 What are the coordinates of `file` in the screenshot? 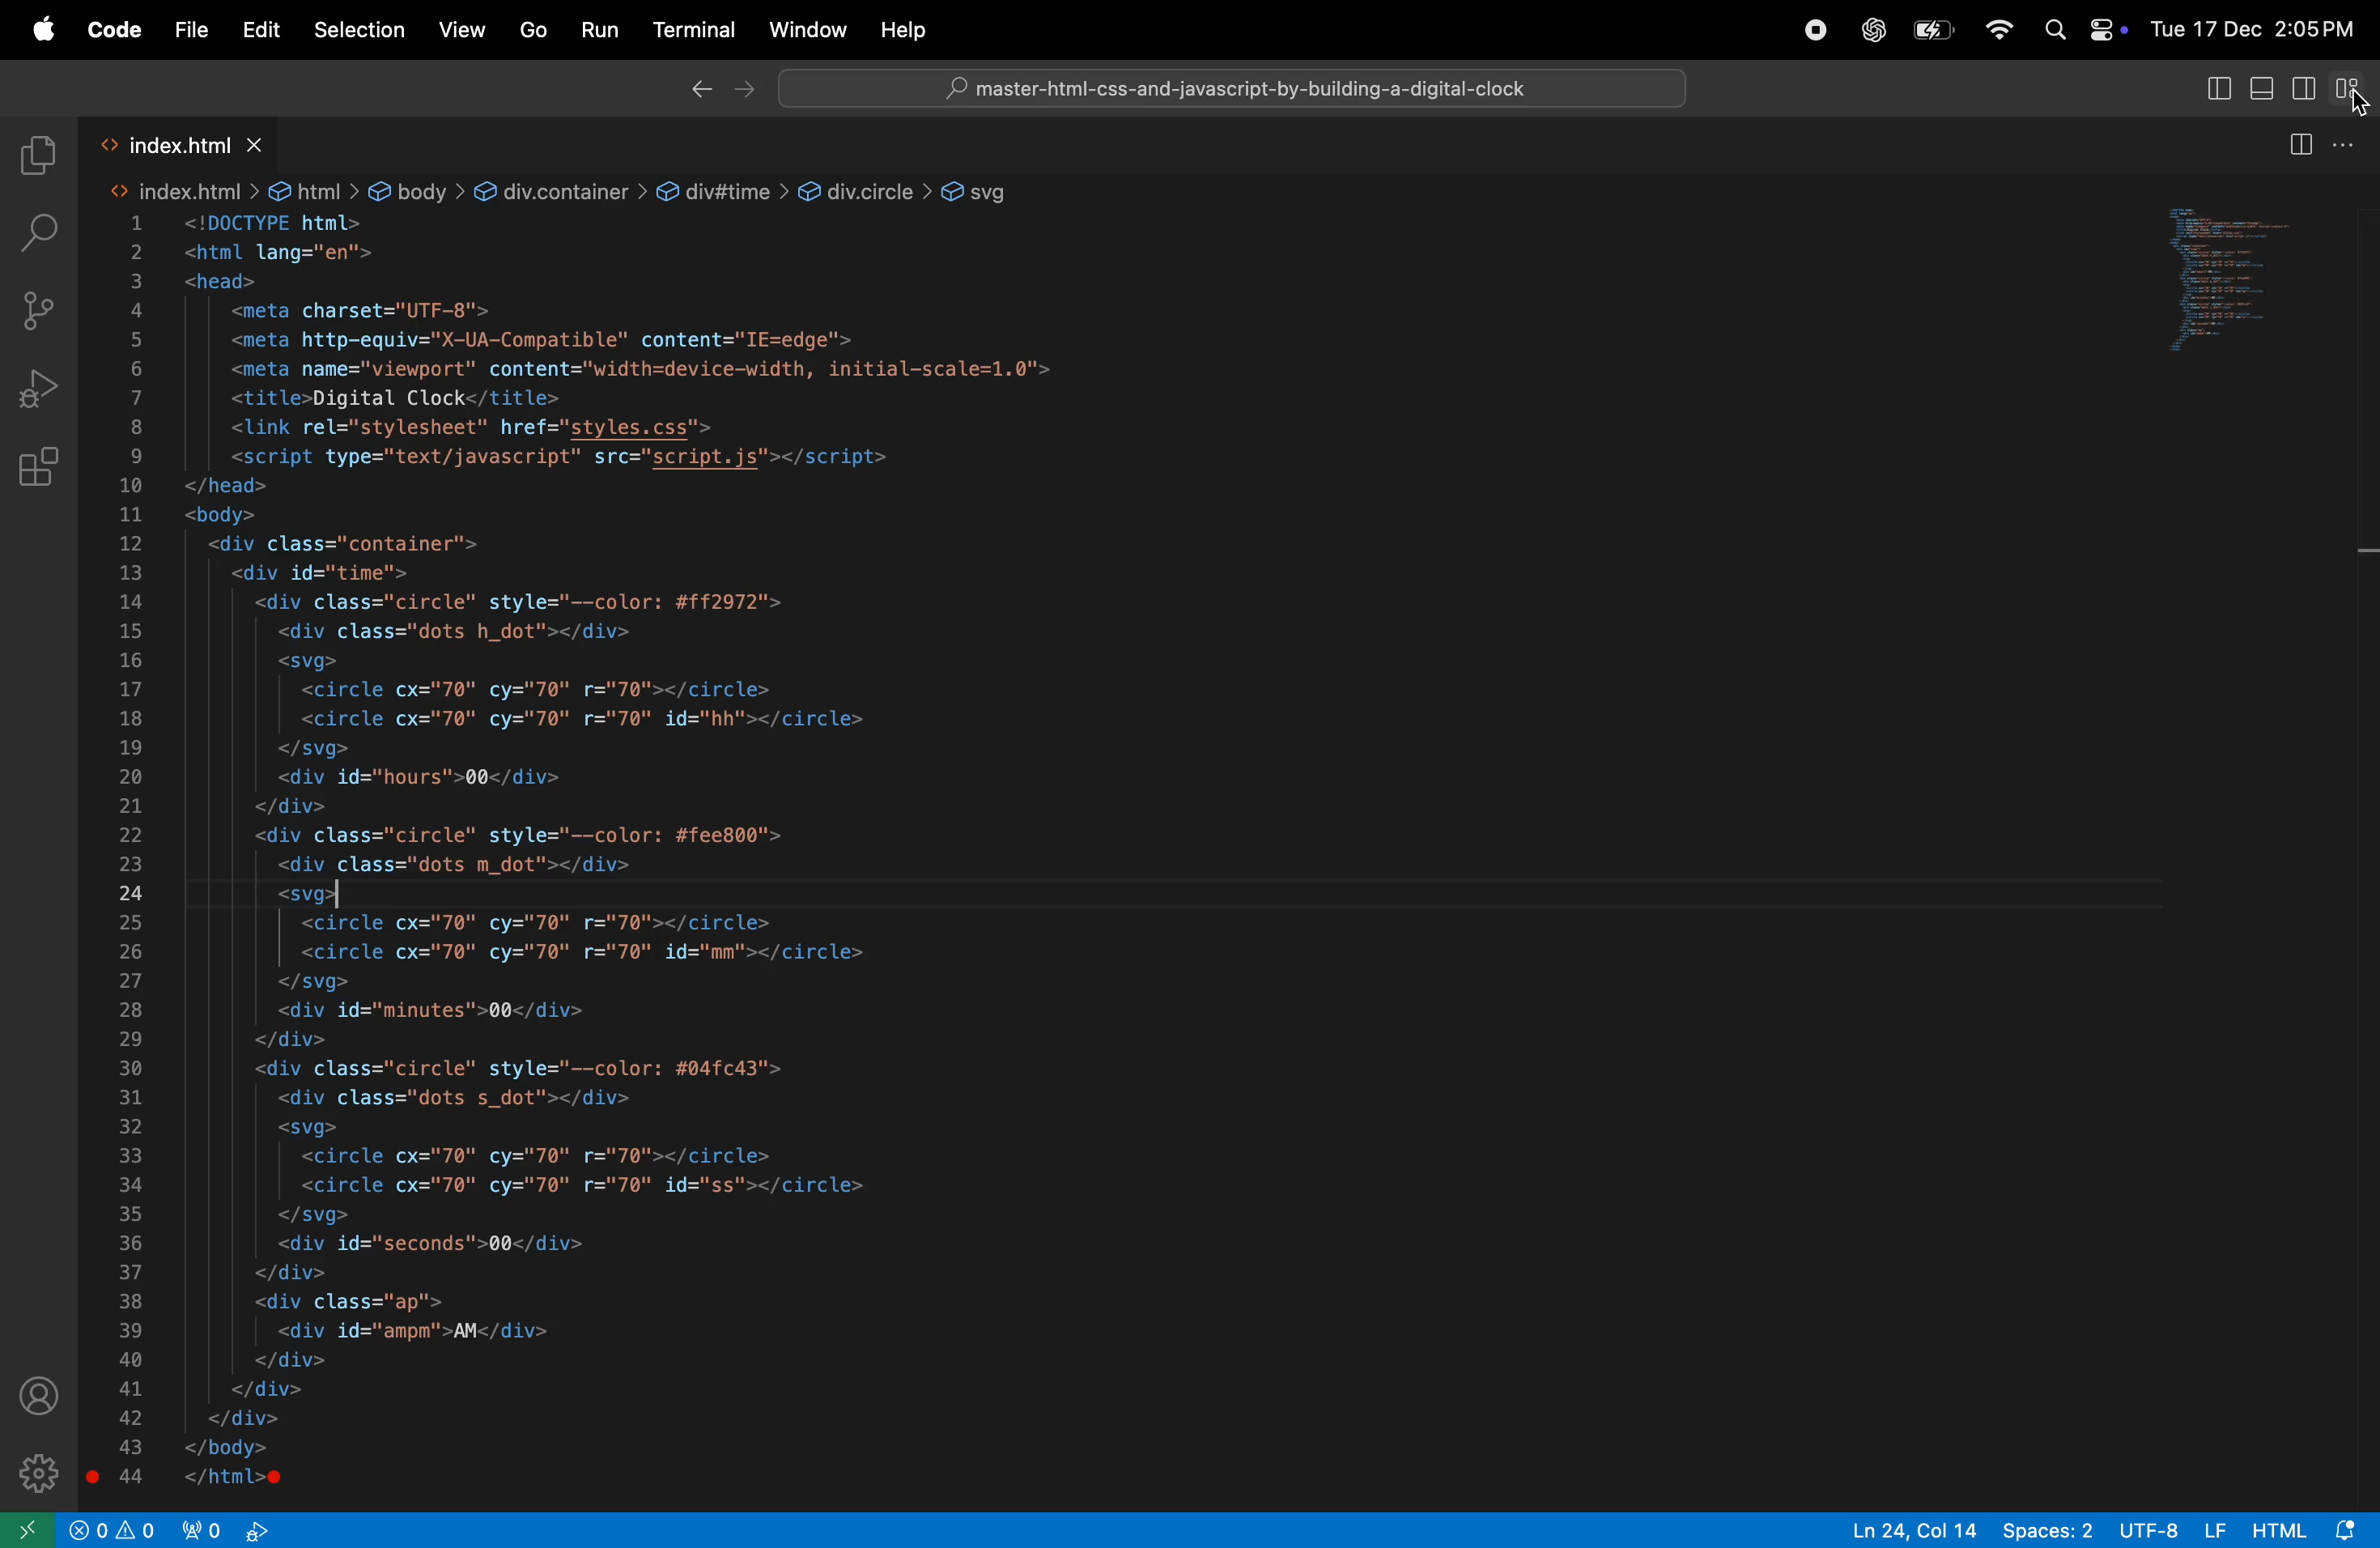 It's located at (192, 33).